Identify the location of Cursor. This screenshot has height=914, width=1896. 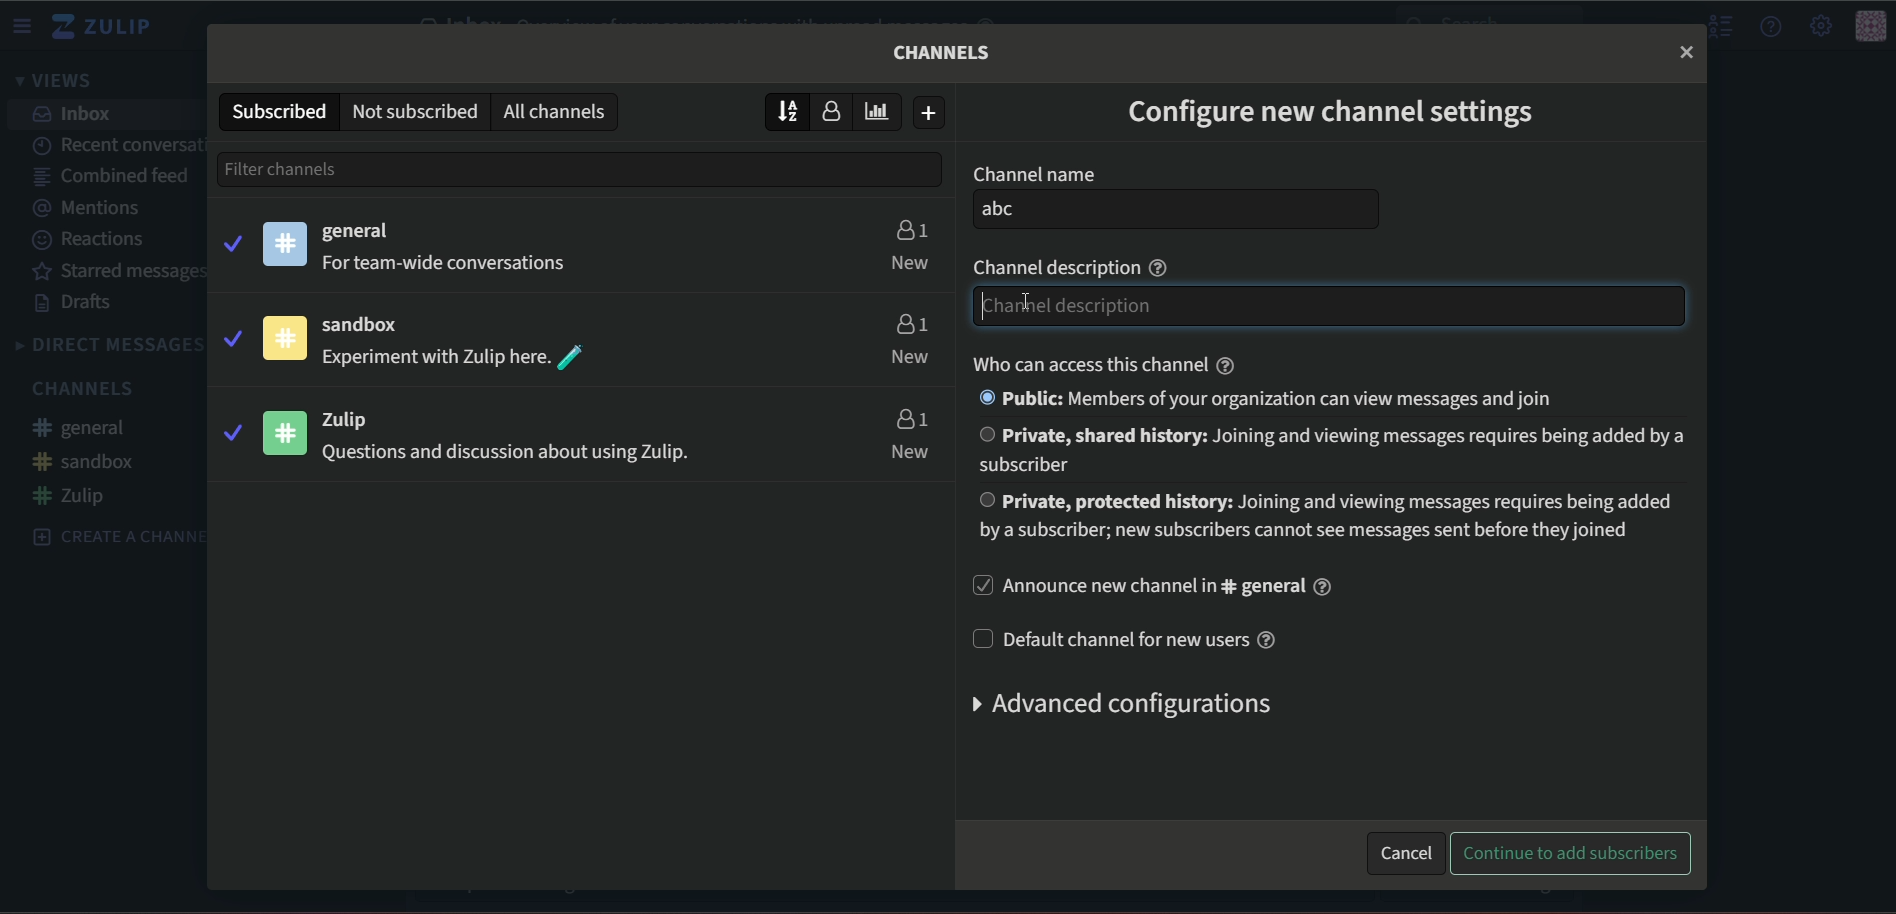
(1014, 306).